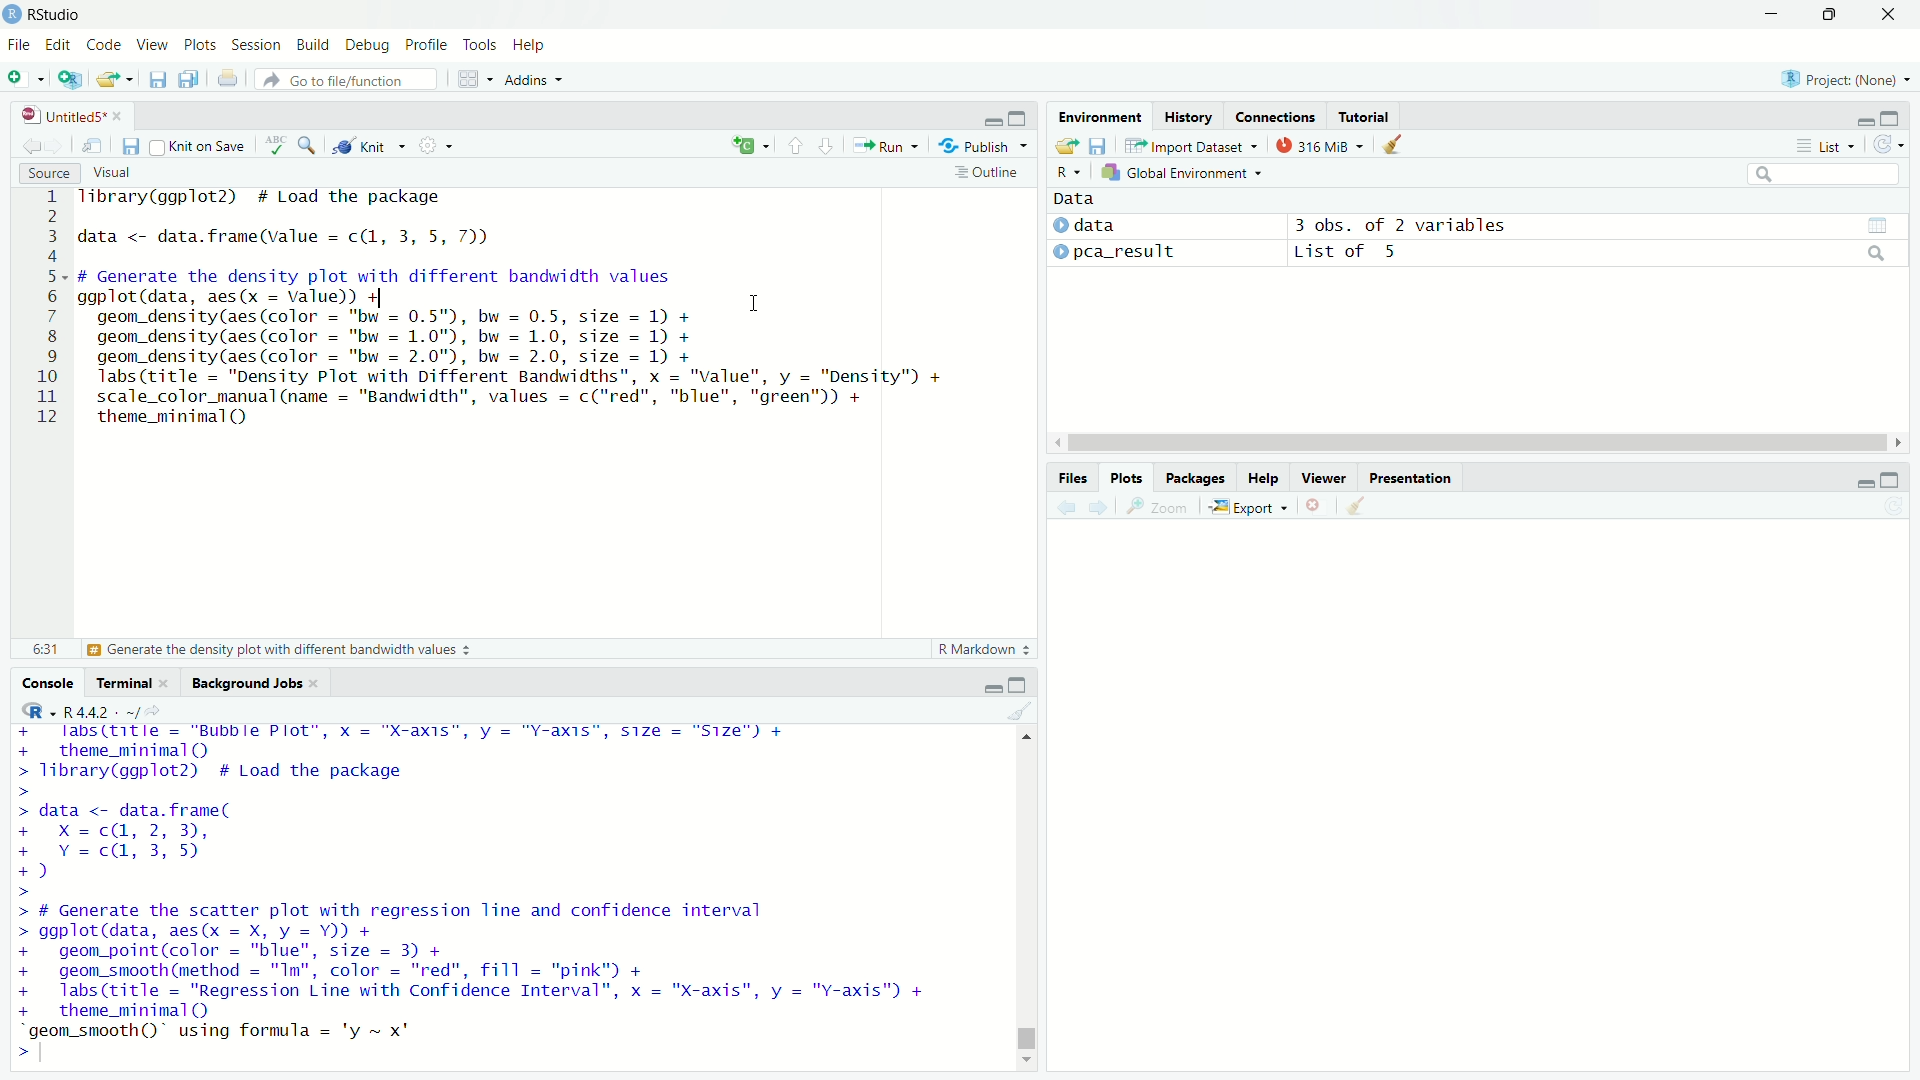 The height and width of the screenshot is (1080, 1920). I want to click on minimize, so click(1863, 122).